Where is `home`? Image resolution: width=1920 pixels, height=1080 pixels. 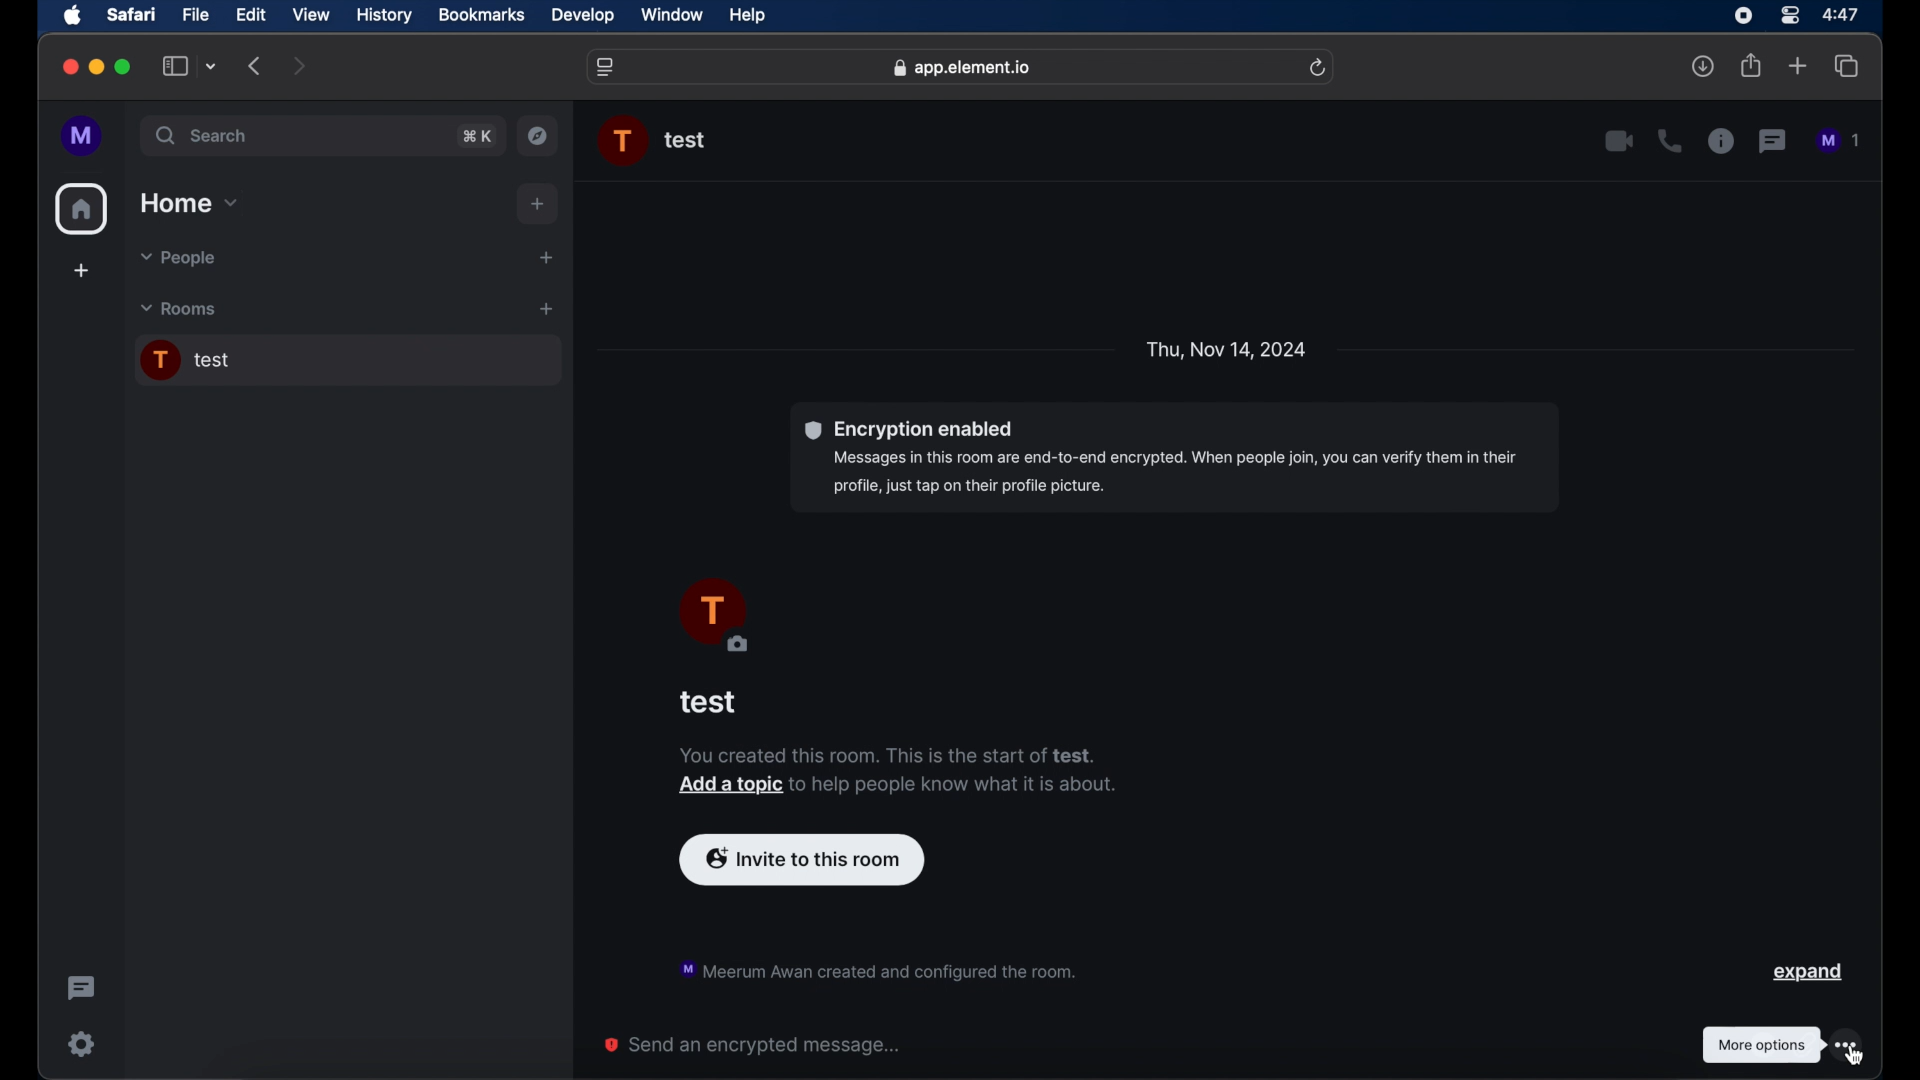
home is located at coordinates (82, 209).